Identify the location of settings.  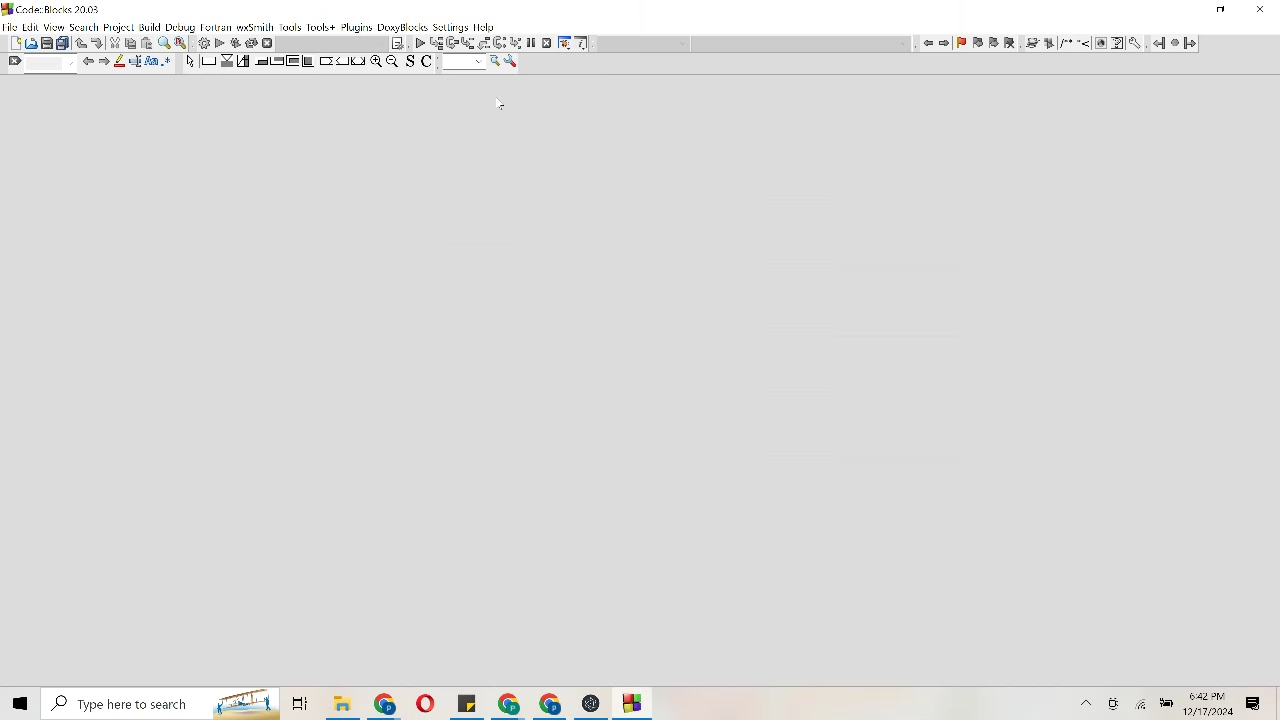
(451, 28).